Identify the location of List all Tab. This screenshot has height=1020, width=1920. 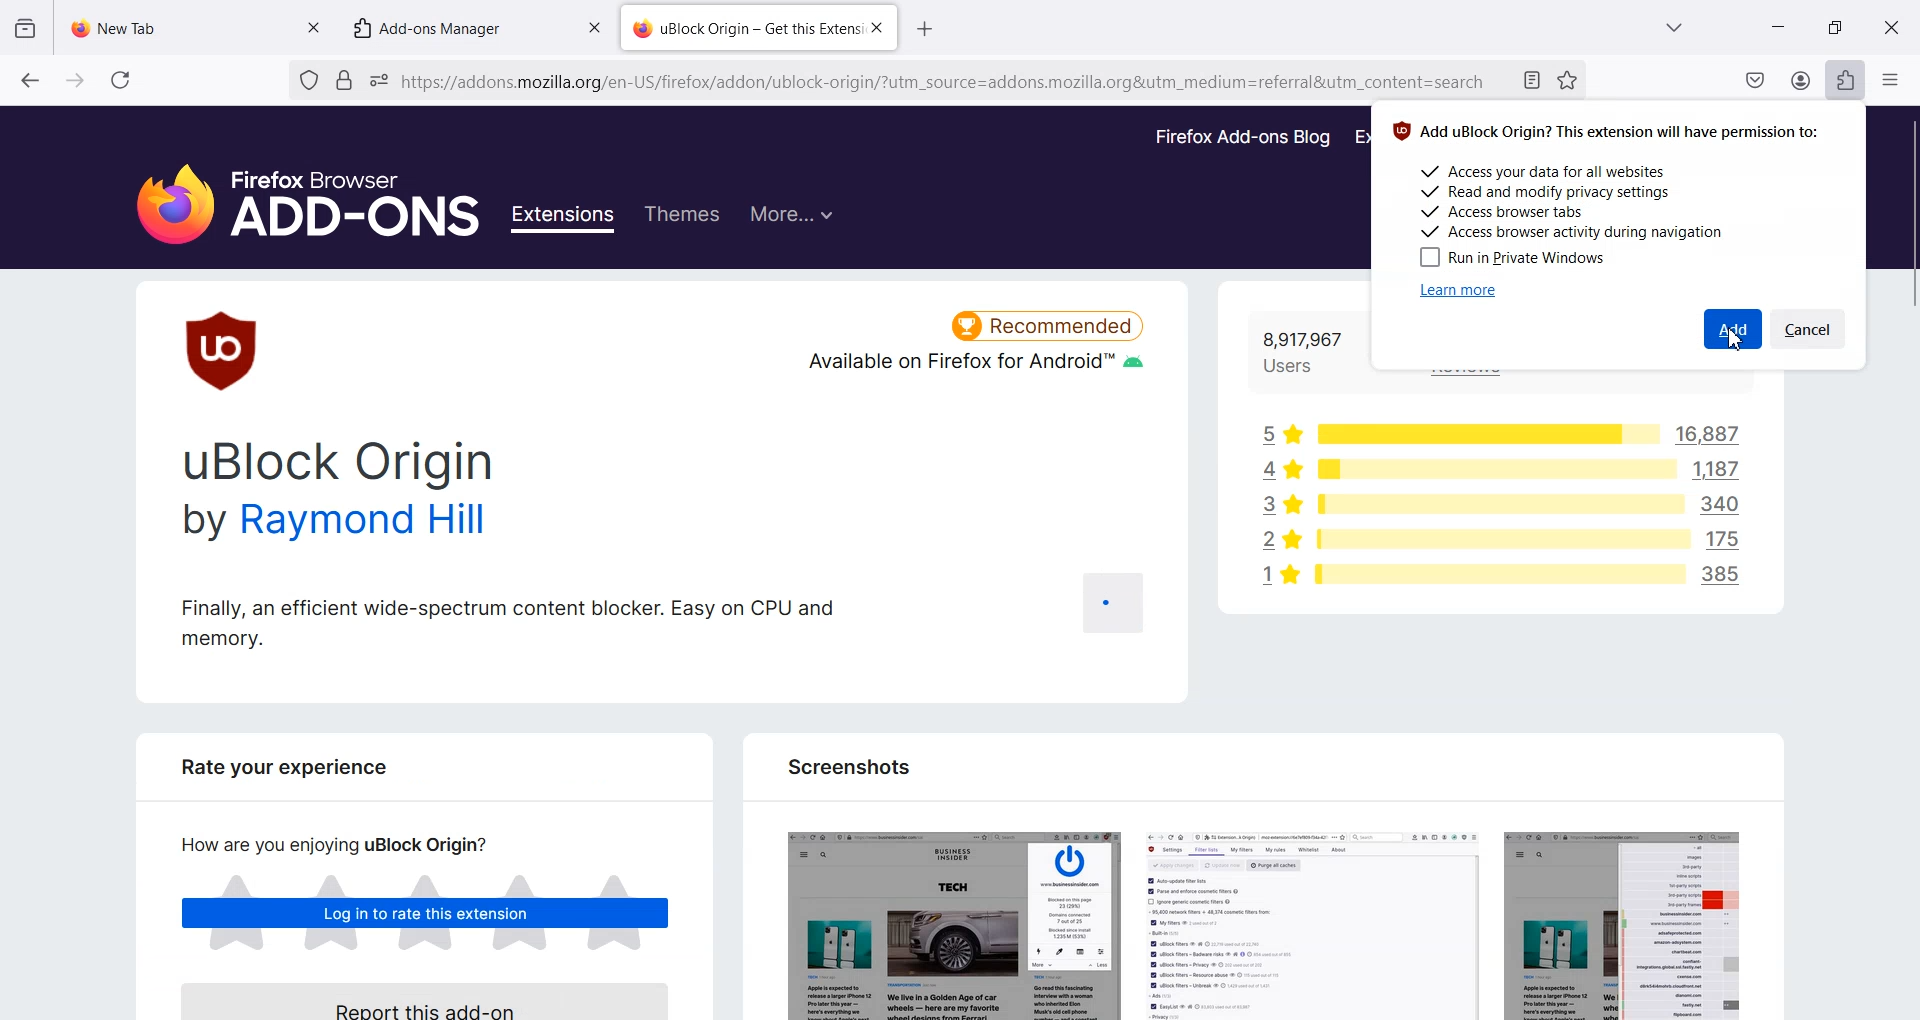
(1672, 27).